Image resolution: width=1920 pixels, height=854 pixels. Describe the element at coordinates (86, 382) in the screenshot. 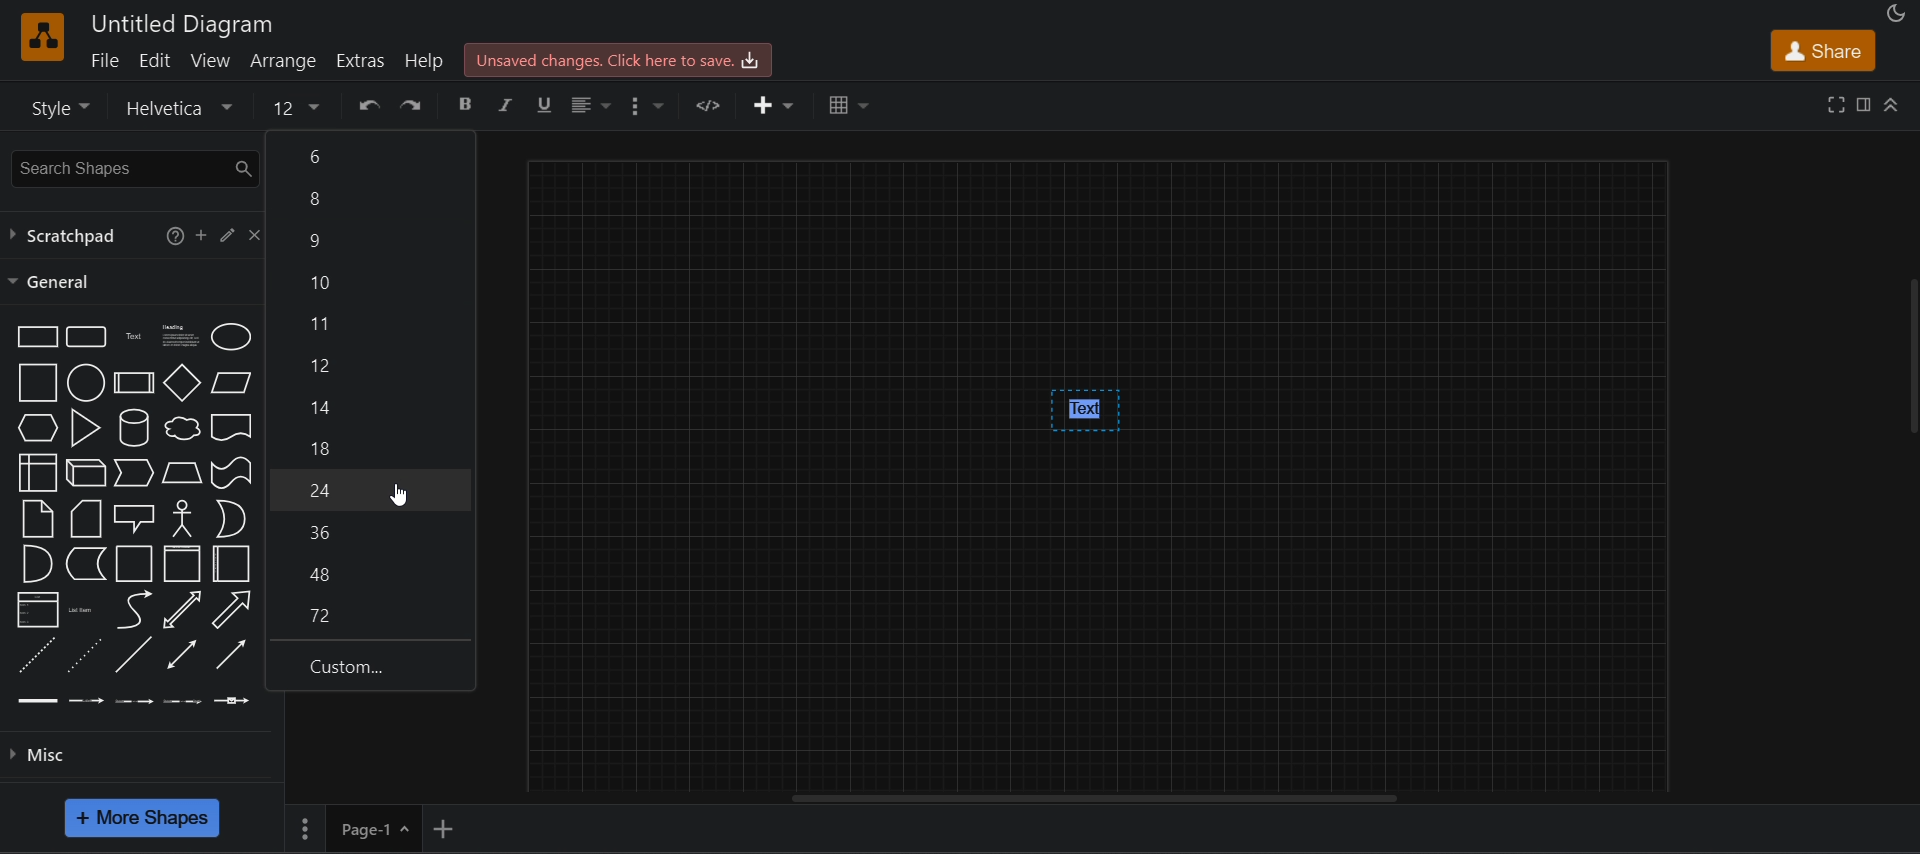

I see `Circle` at that location.